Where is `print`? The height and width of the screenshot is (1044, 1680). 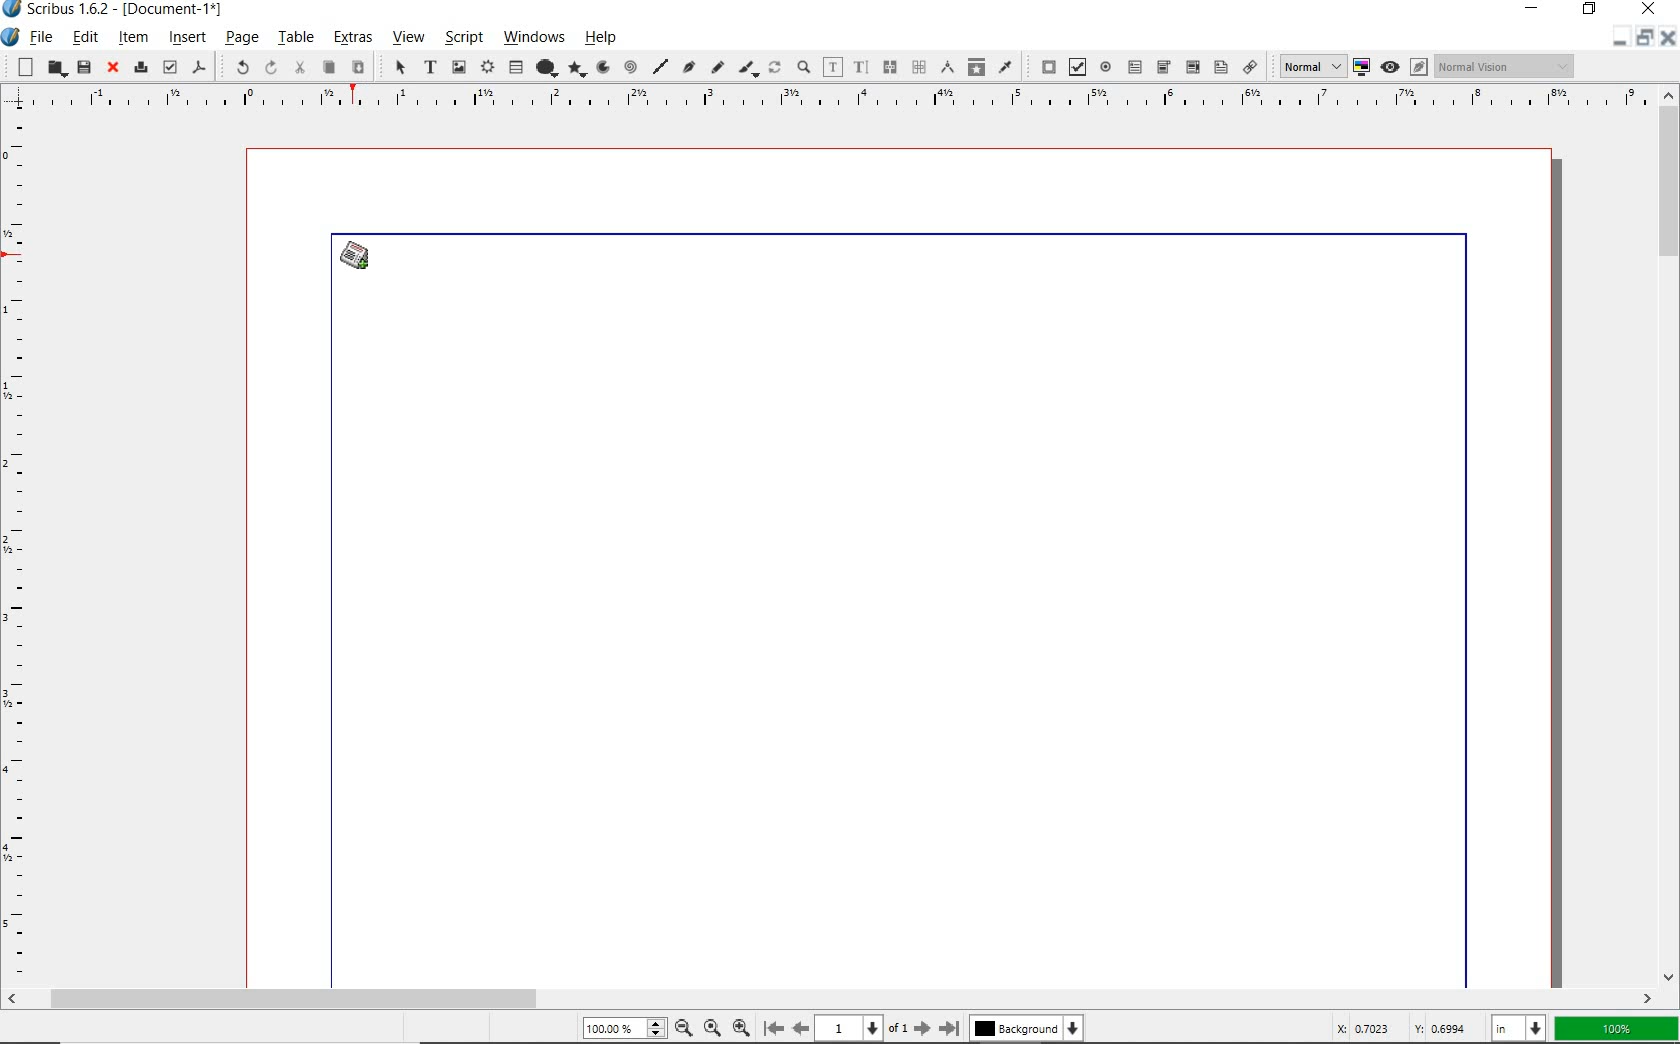 print is located at coordinates (140, 69).